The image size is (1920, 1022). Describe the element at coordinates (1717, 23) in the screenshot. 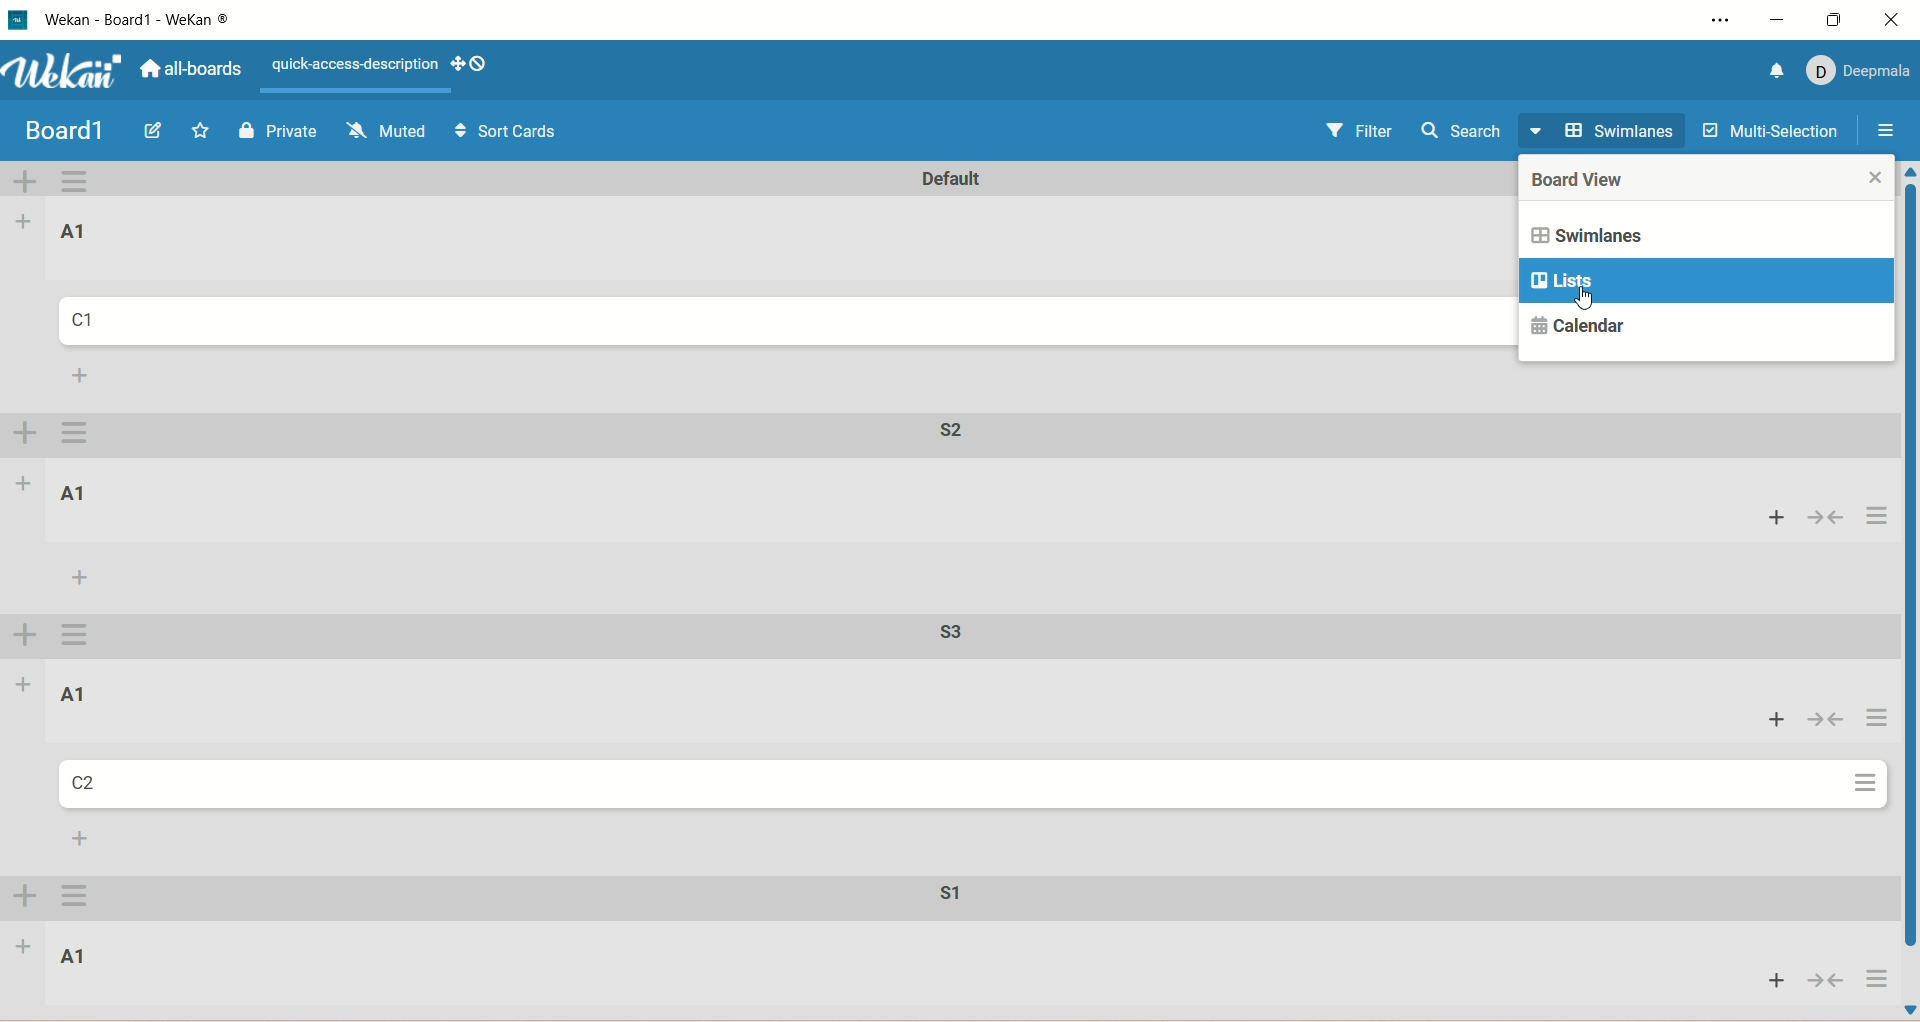

I see `settings and more` at that location.